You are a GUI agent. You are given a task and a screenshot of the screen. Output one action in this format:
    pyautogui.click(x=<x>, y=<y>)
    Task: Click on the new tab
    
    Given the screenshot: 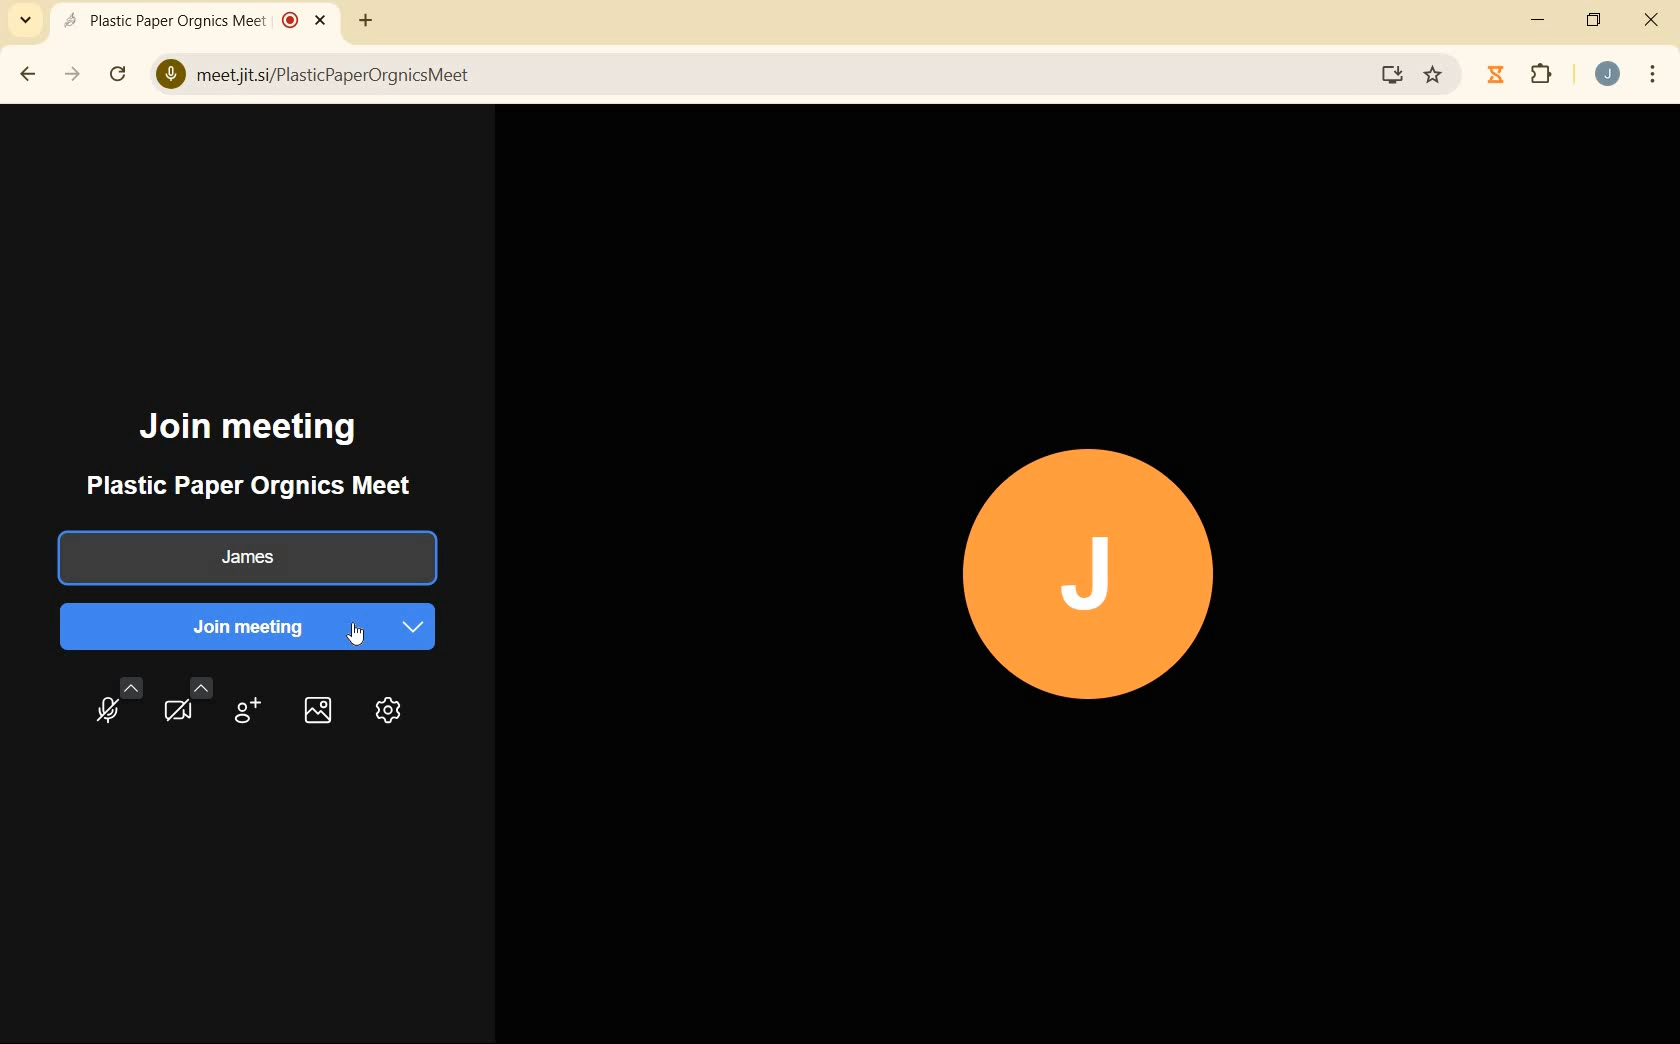 What is the action you would take?
    pyautogui.click(x=362, y=24)
    